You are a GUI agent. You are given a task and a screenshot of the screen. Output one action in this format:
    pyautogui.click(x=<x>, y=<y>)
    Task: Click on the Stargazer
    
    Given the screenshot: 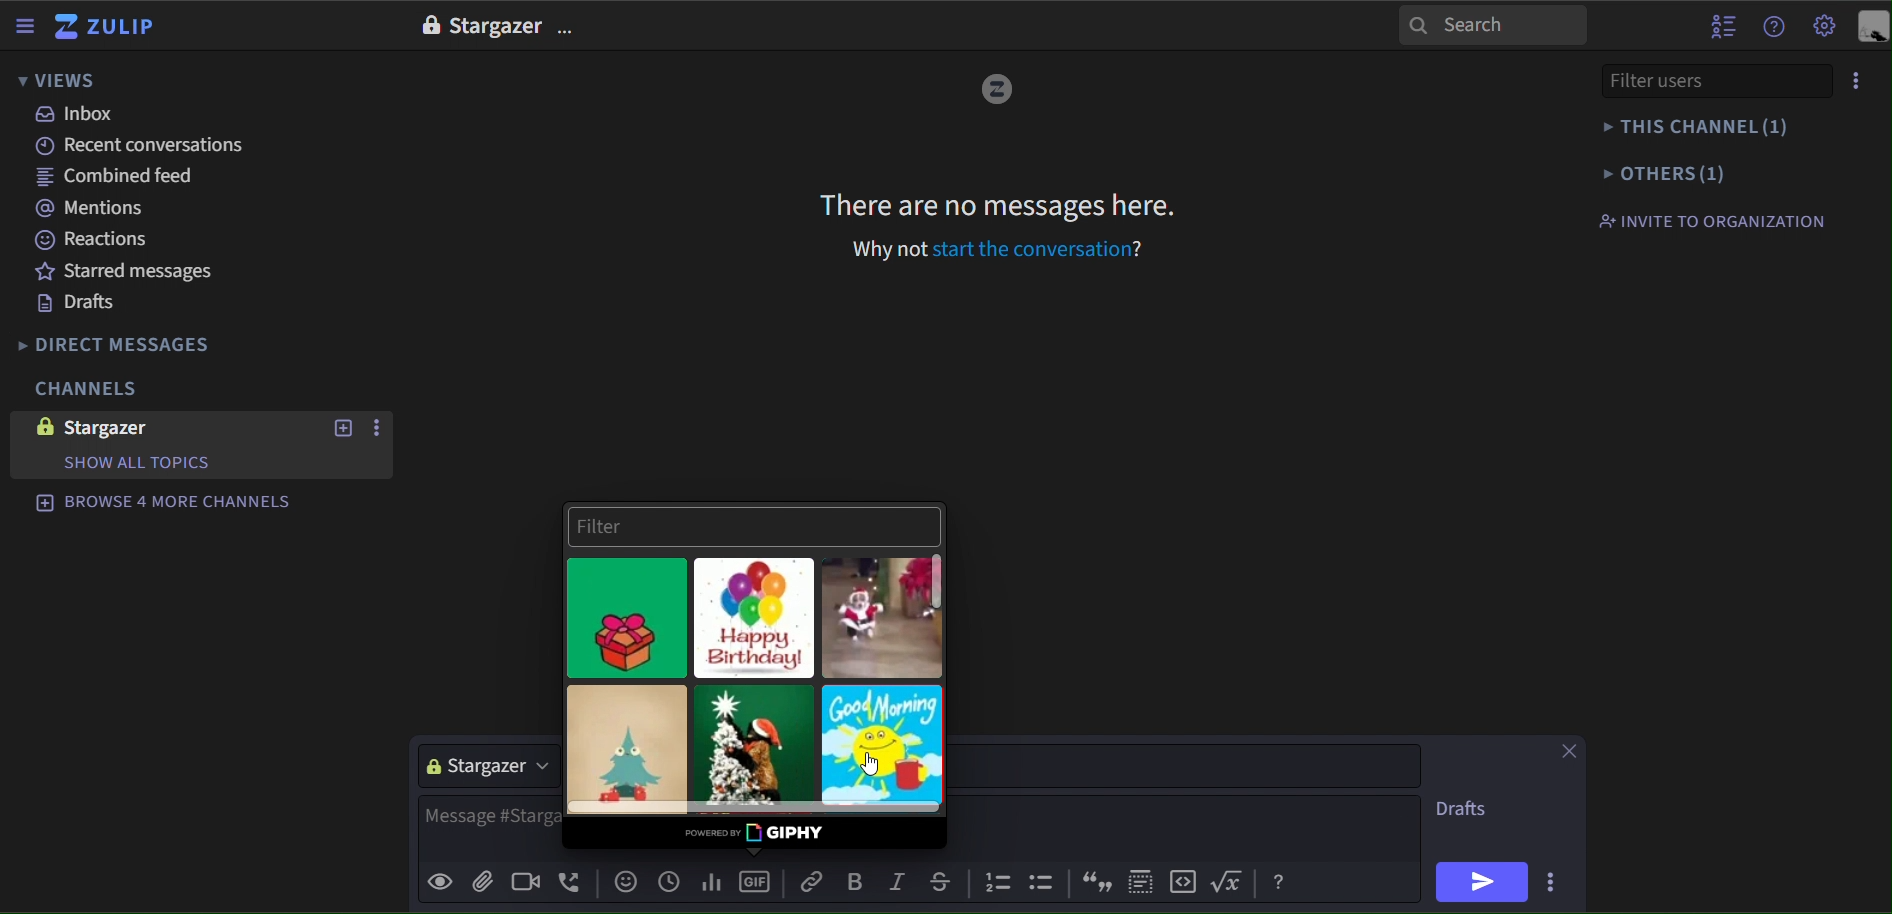 What is the action you would take?
    pyautogui.click(x=495, y=27)
    